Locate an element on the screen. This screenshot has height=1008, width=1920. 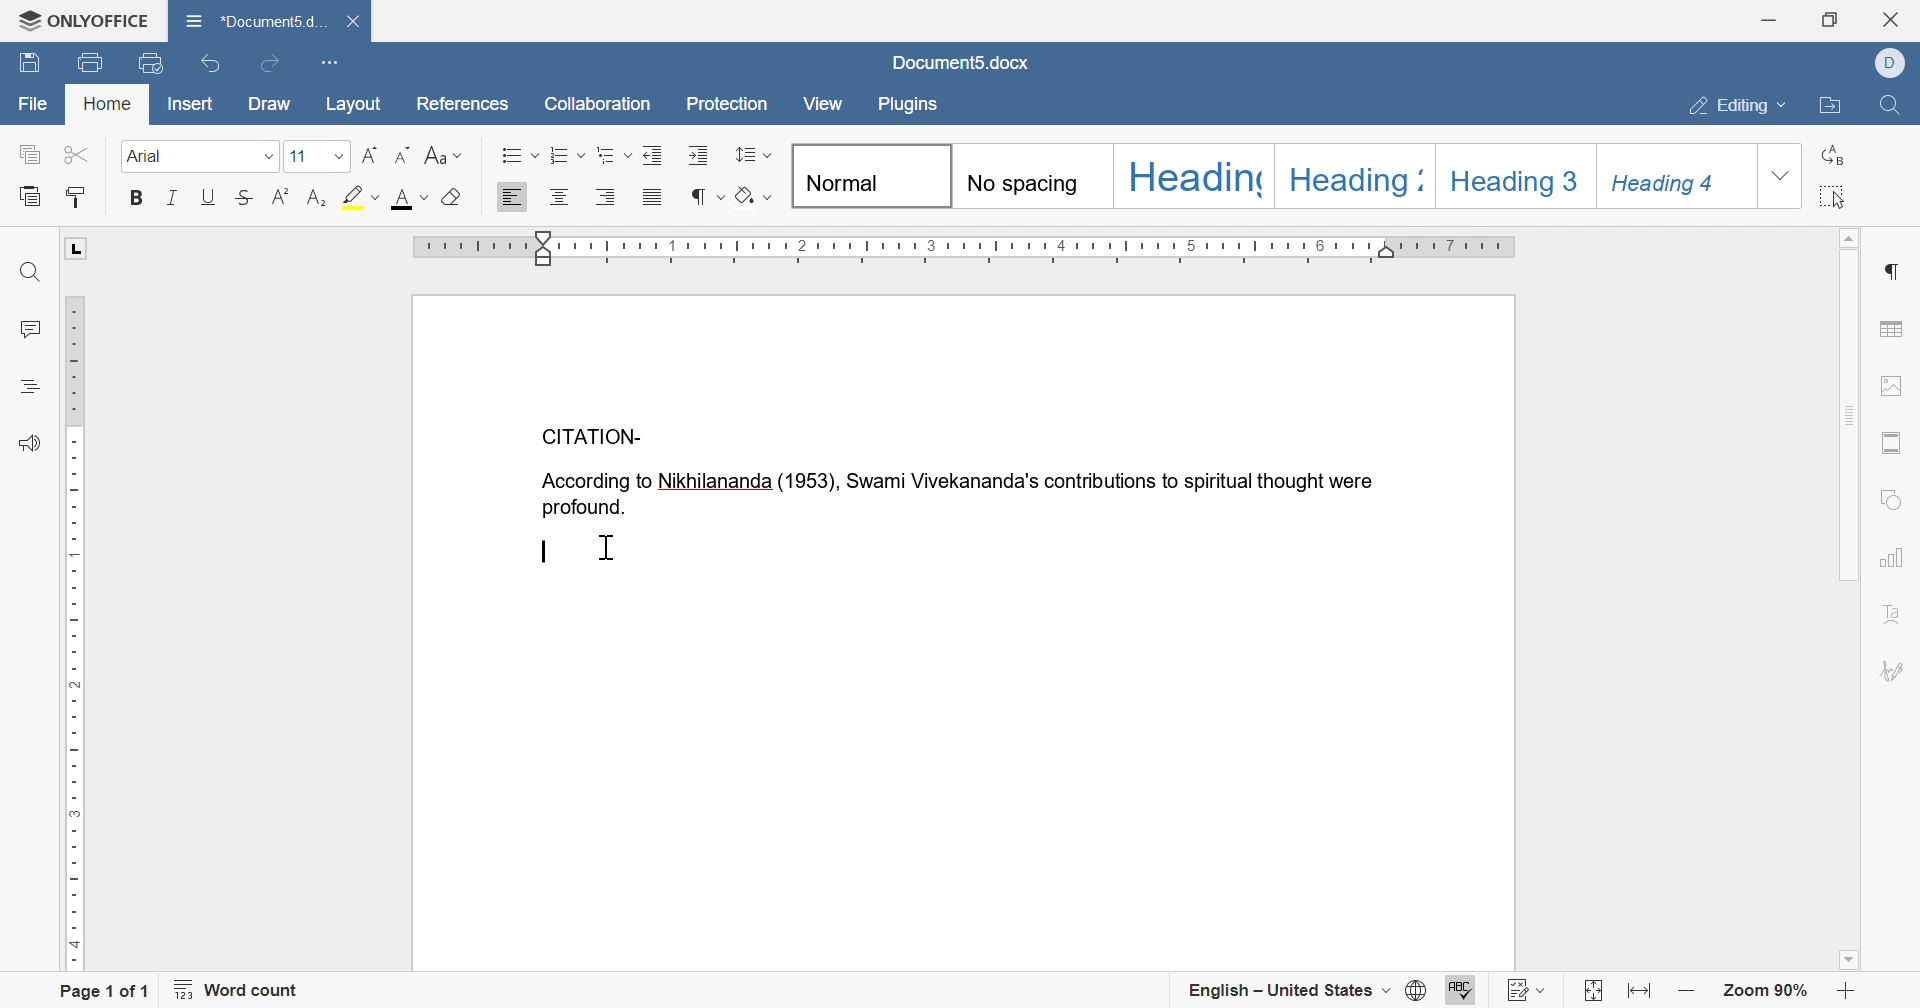
track changes is located at coordinates (1527, 987).